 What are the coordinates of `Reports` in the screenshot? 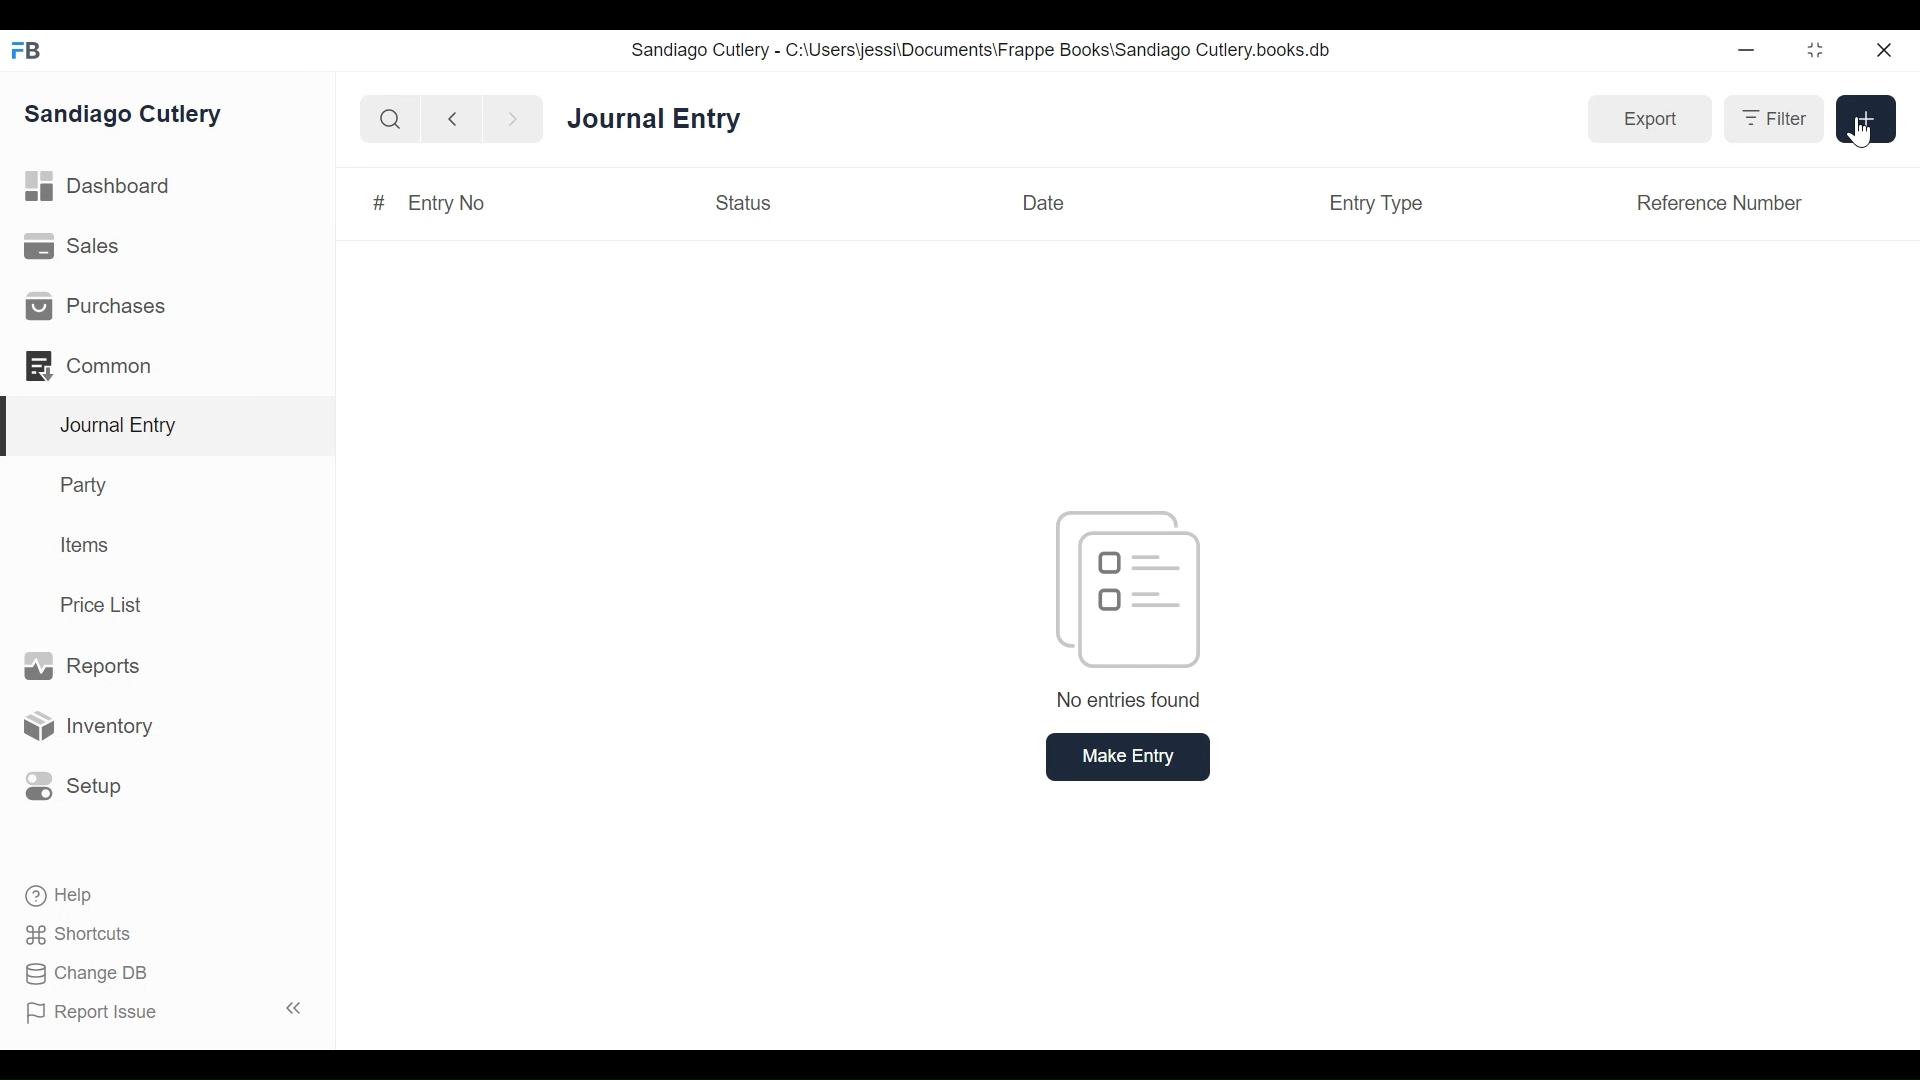 It's located at (81, 667).